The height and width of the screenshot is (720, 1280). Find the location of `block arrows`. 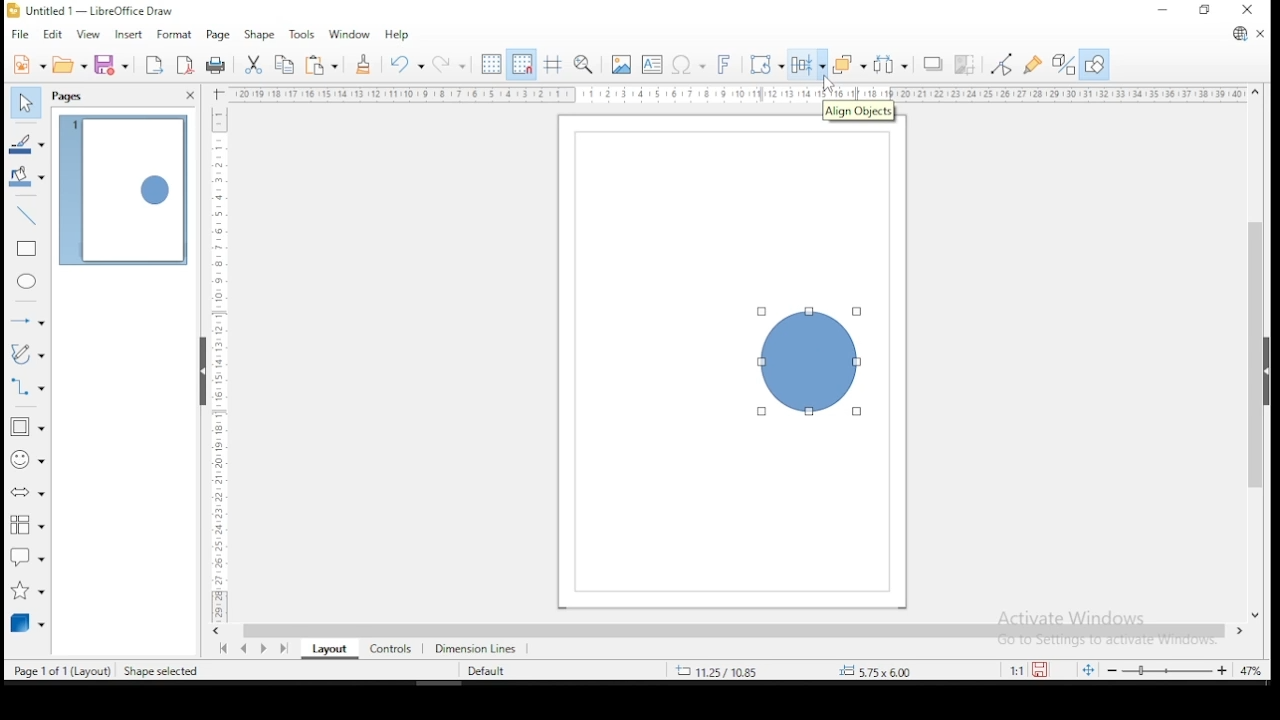

block arrows is located at coordinates (28, 495).